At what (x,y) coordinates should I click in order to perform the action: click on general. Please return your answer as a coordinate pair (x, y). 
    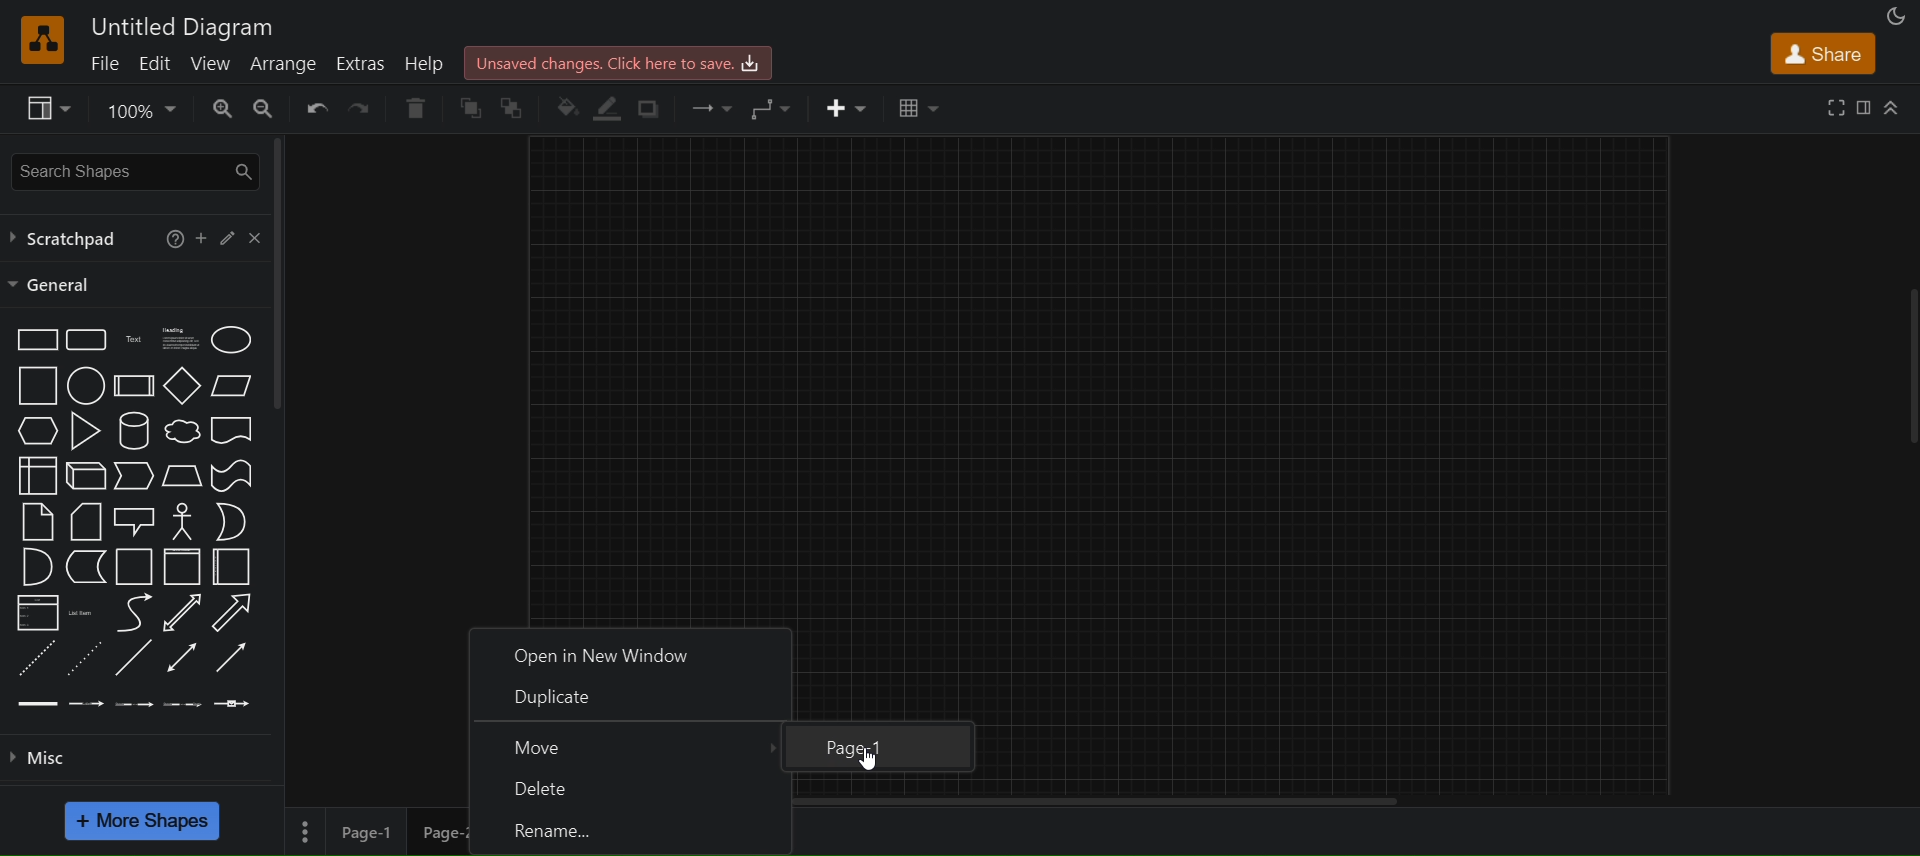
    Looking at the image, I should click on (52, 284).